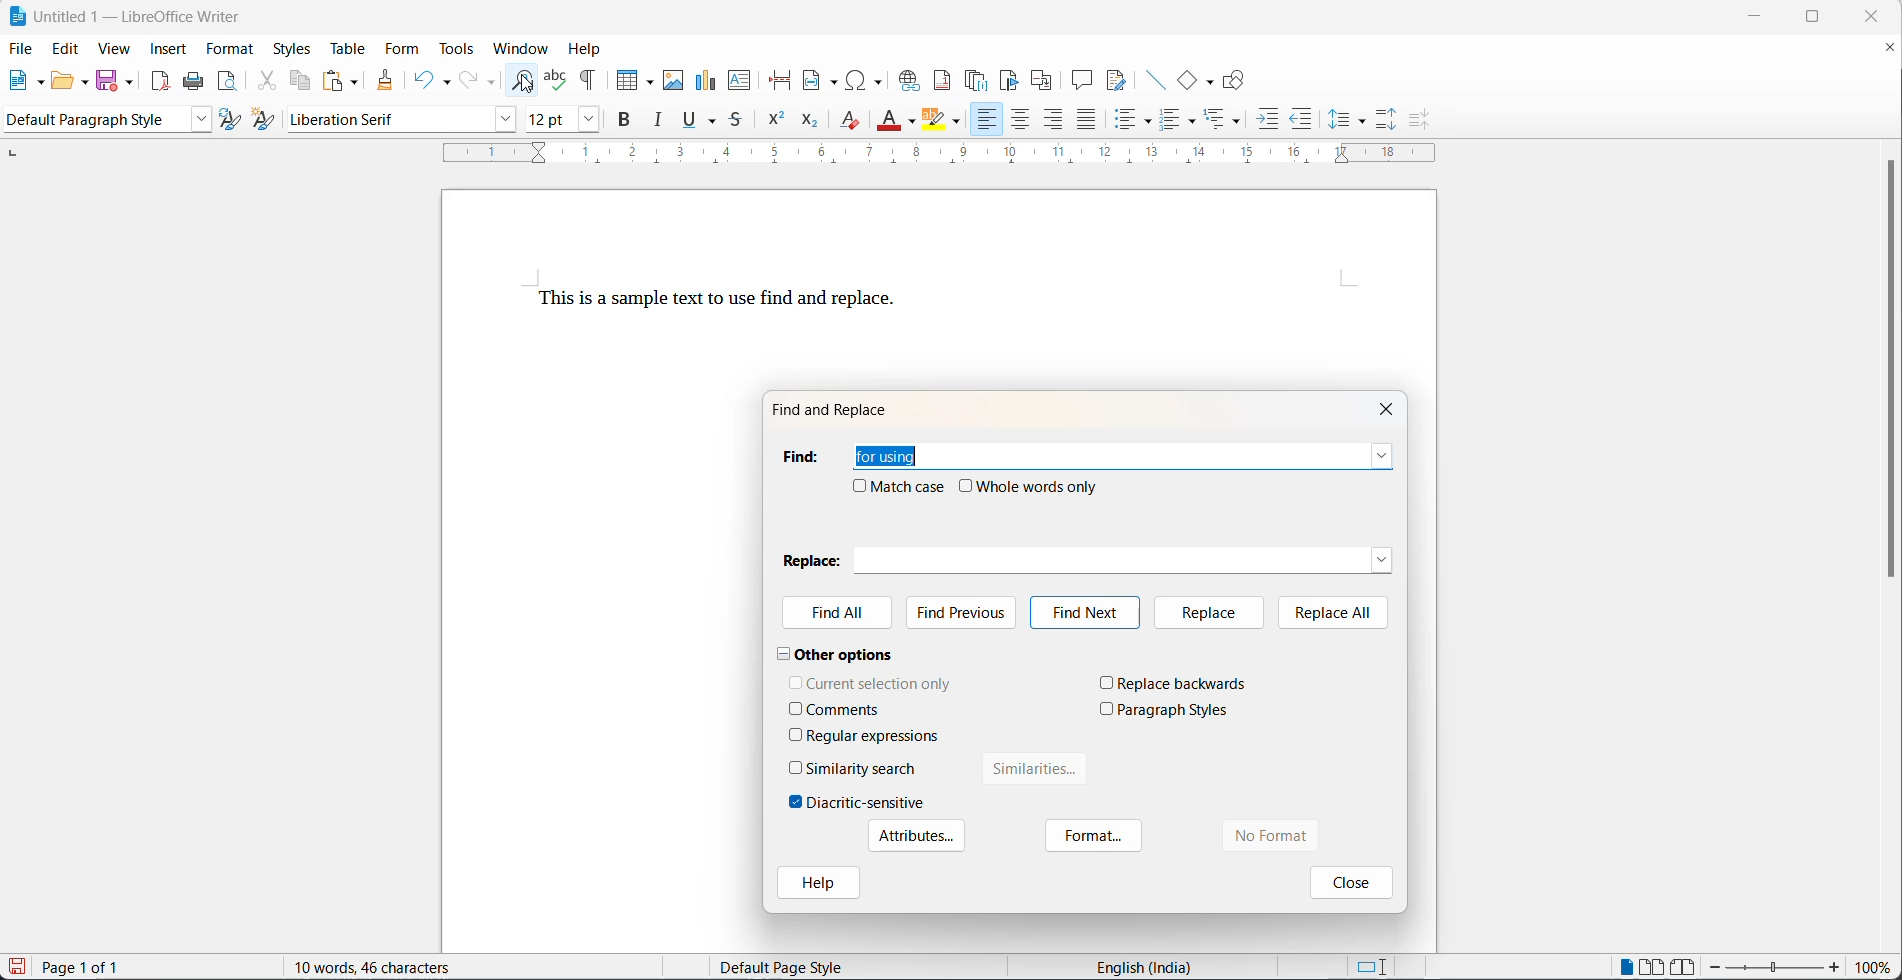  Describe the element at coordinates (1042, 80) in the screenshot. I see `insert cross-reference` at that location.